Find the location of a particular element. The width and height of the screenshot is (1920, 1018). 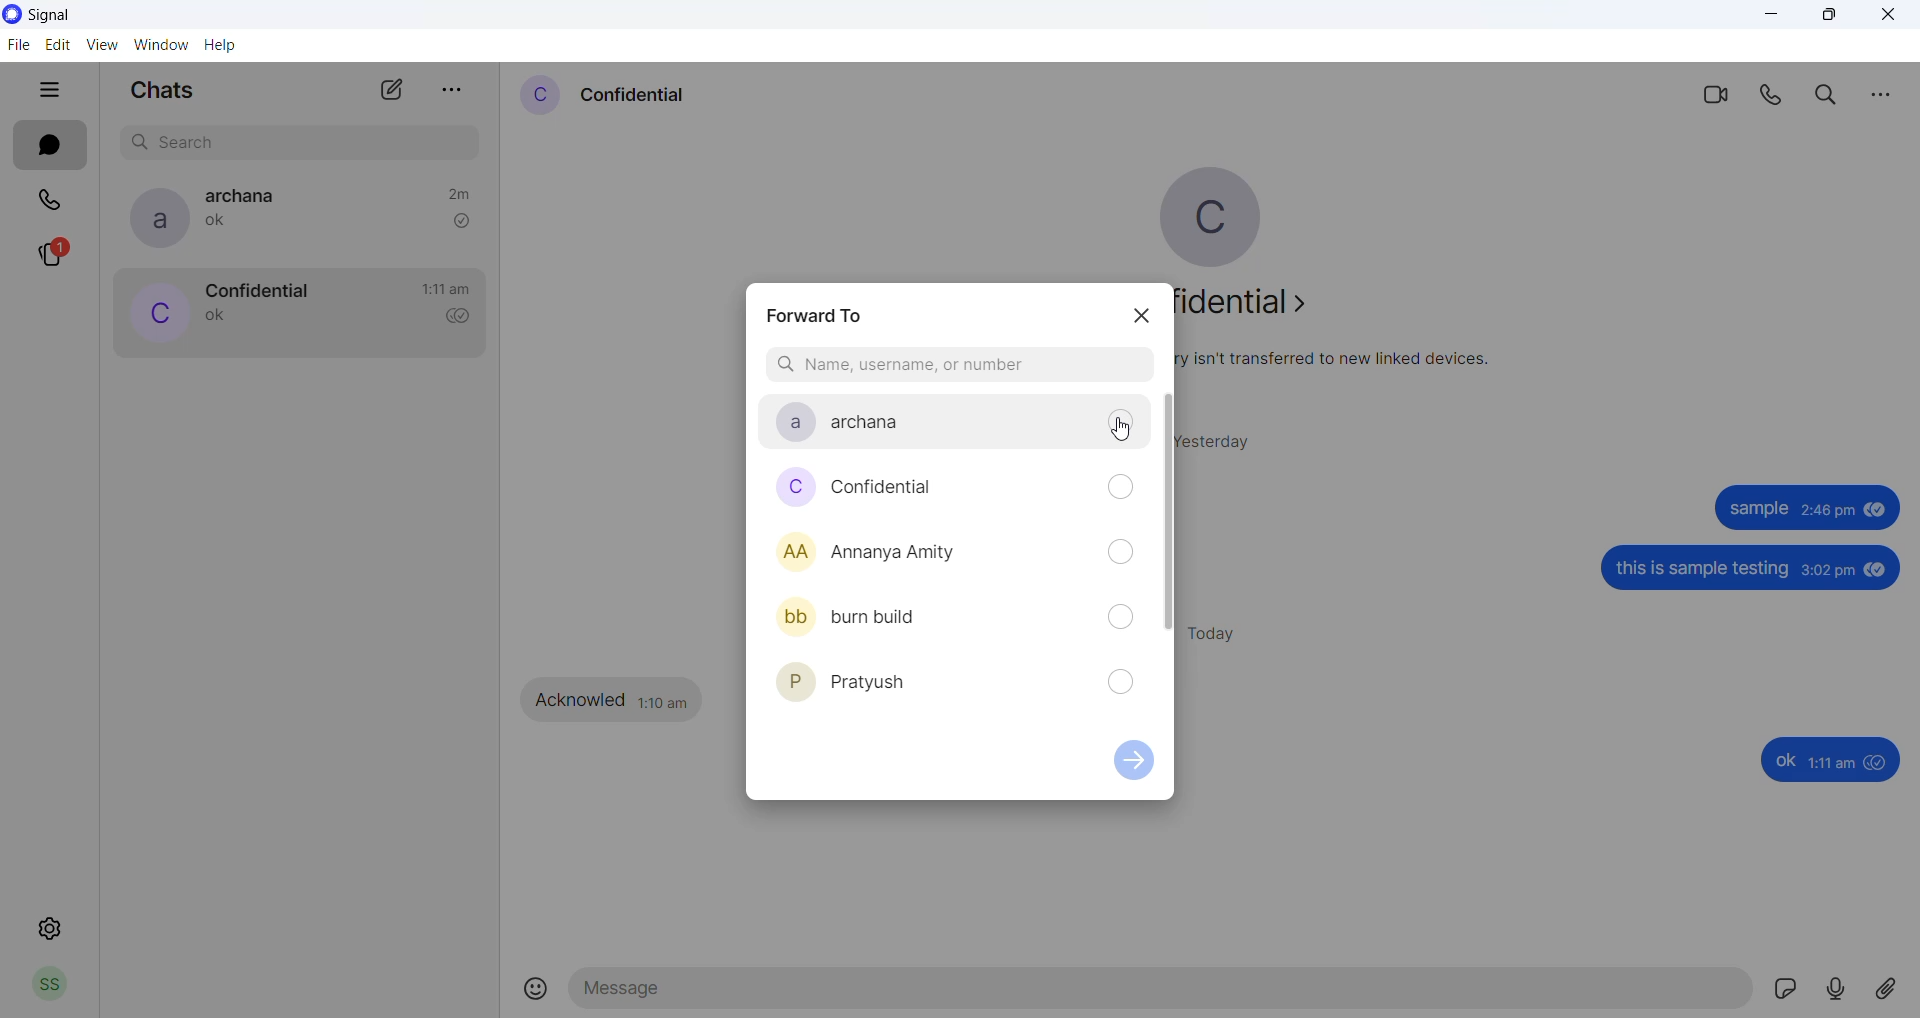

close is located at coordinates (1143, 317).